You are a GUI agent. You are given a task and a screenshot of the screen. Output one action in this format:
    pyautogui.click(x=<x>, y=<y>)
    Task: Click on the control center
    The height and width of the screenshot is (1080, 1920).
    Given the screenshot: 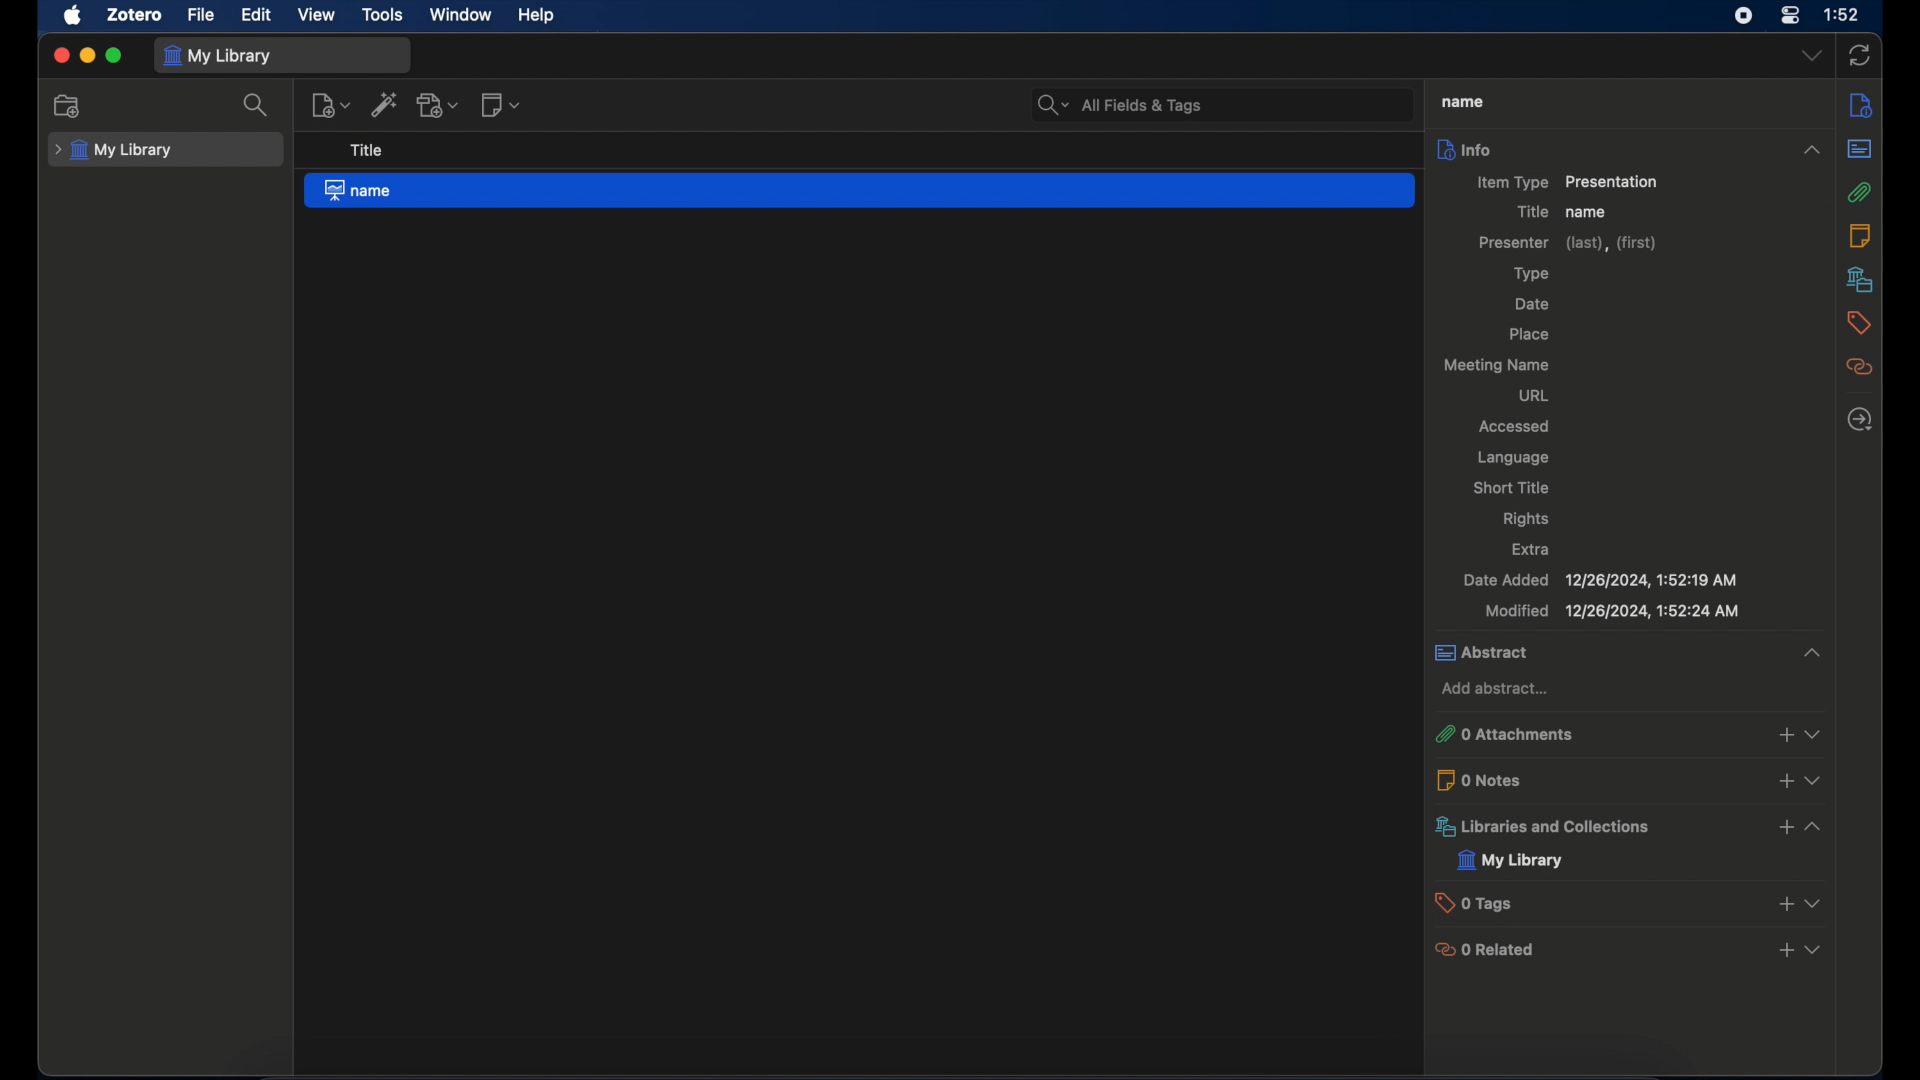 What is the action you would take?
    pyautogui.click(x=1790, y=16)
    